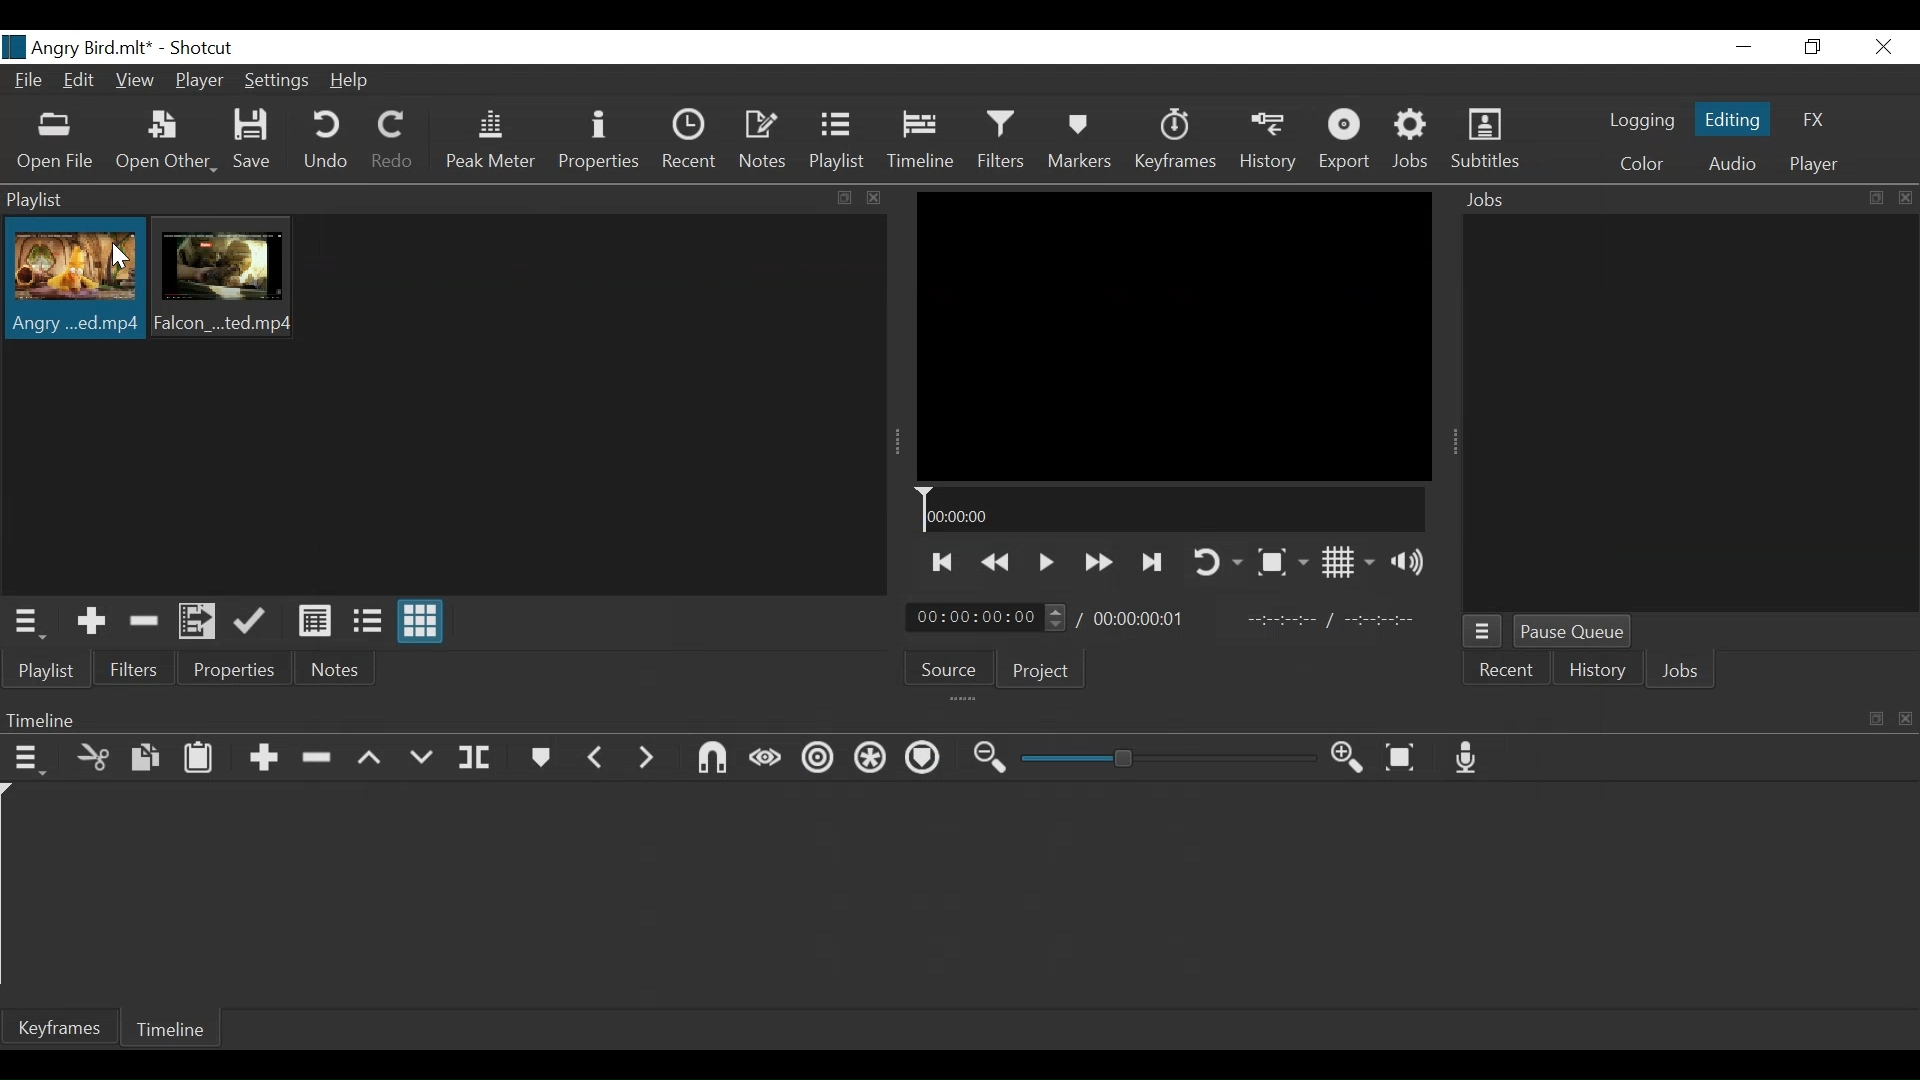 Image resolution: width=1920 pixels, height=1080 pixels. I want to click on Cursor, so click(122, 259).